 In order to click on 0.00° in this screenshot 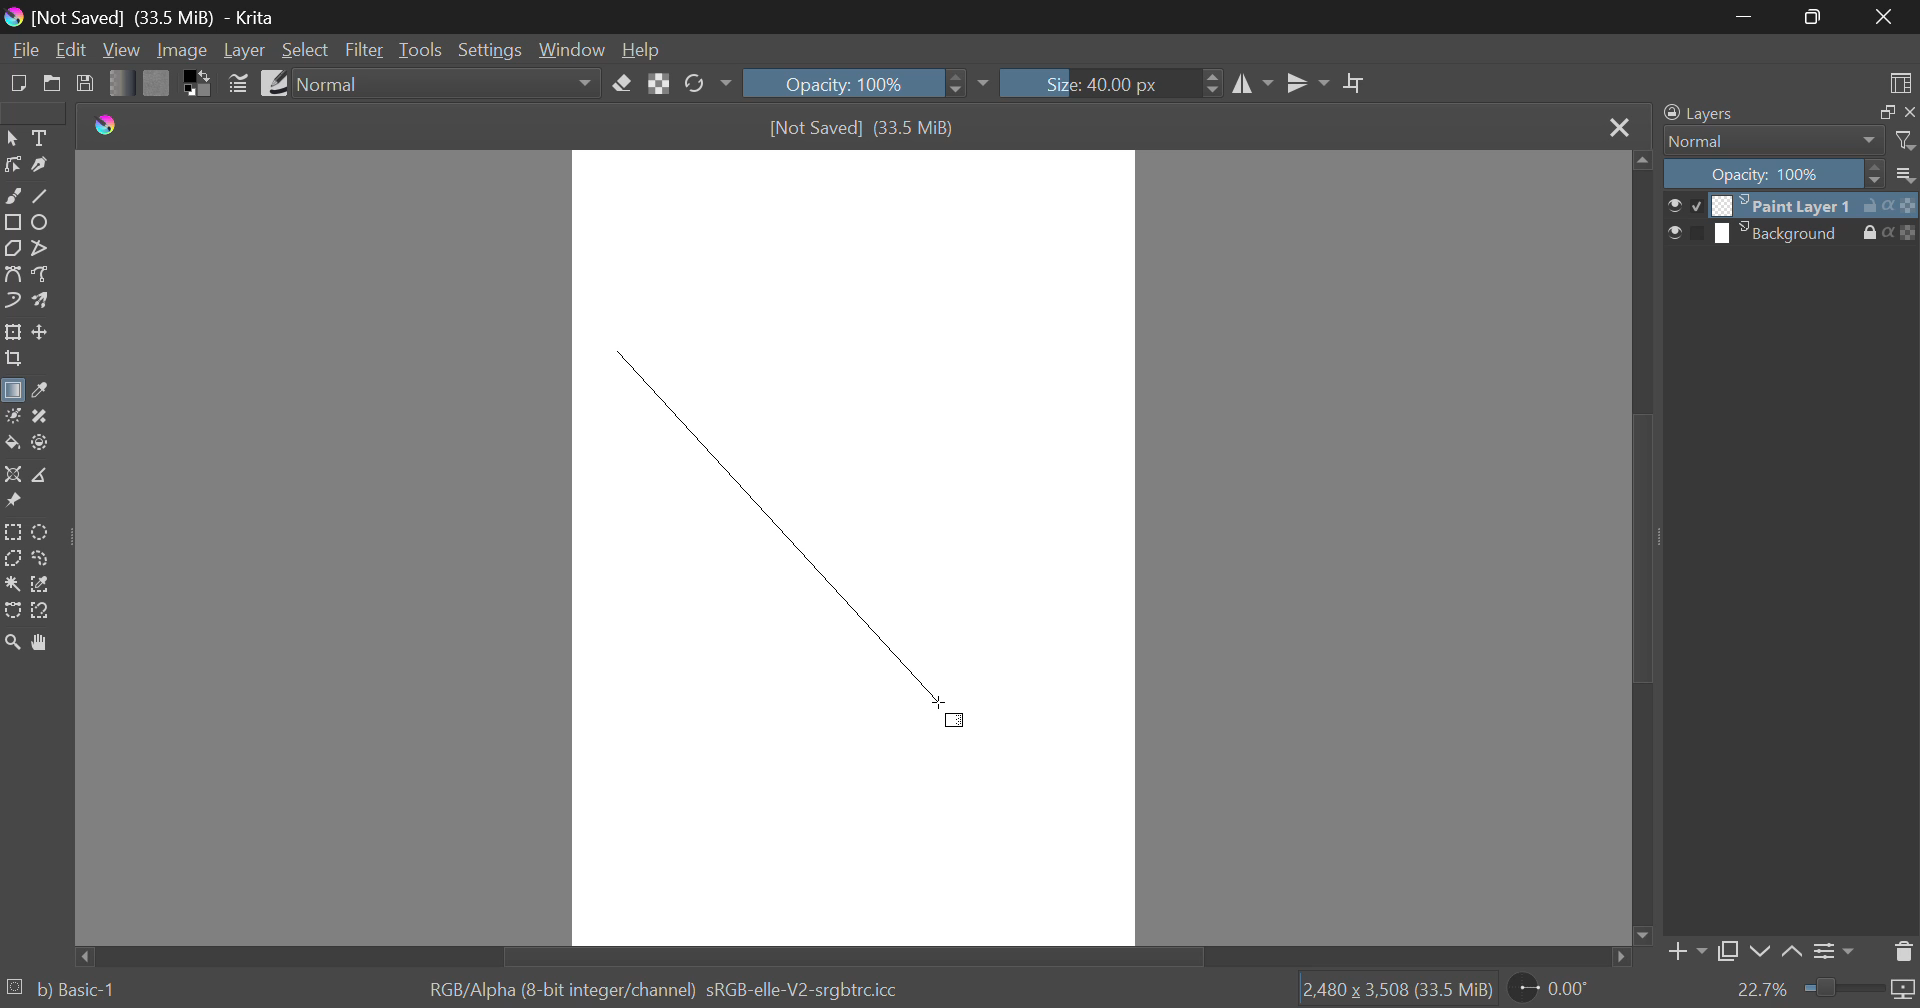, I will do `click(1561, 987)`.